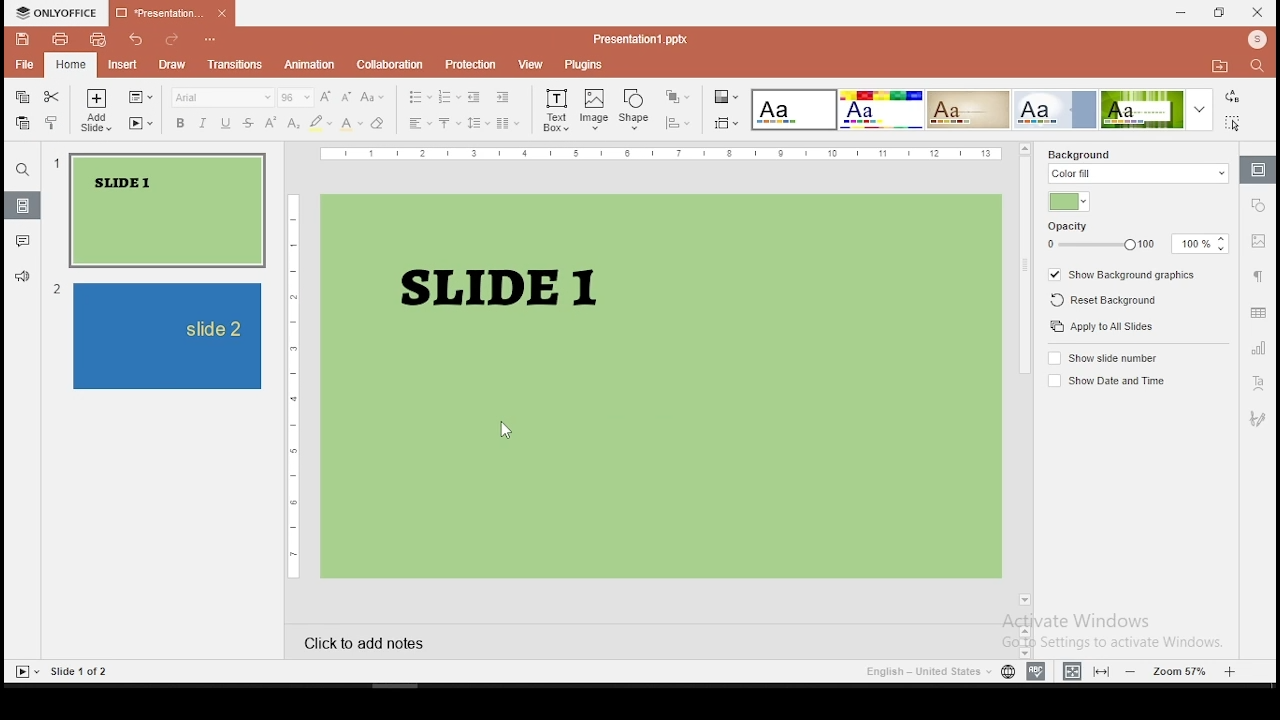  I want to click on slides, so click(22, 206).